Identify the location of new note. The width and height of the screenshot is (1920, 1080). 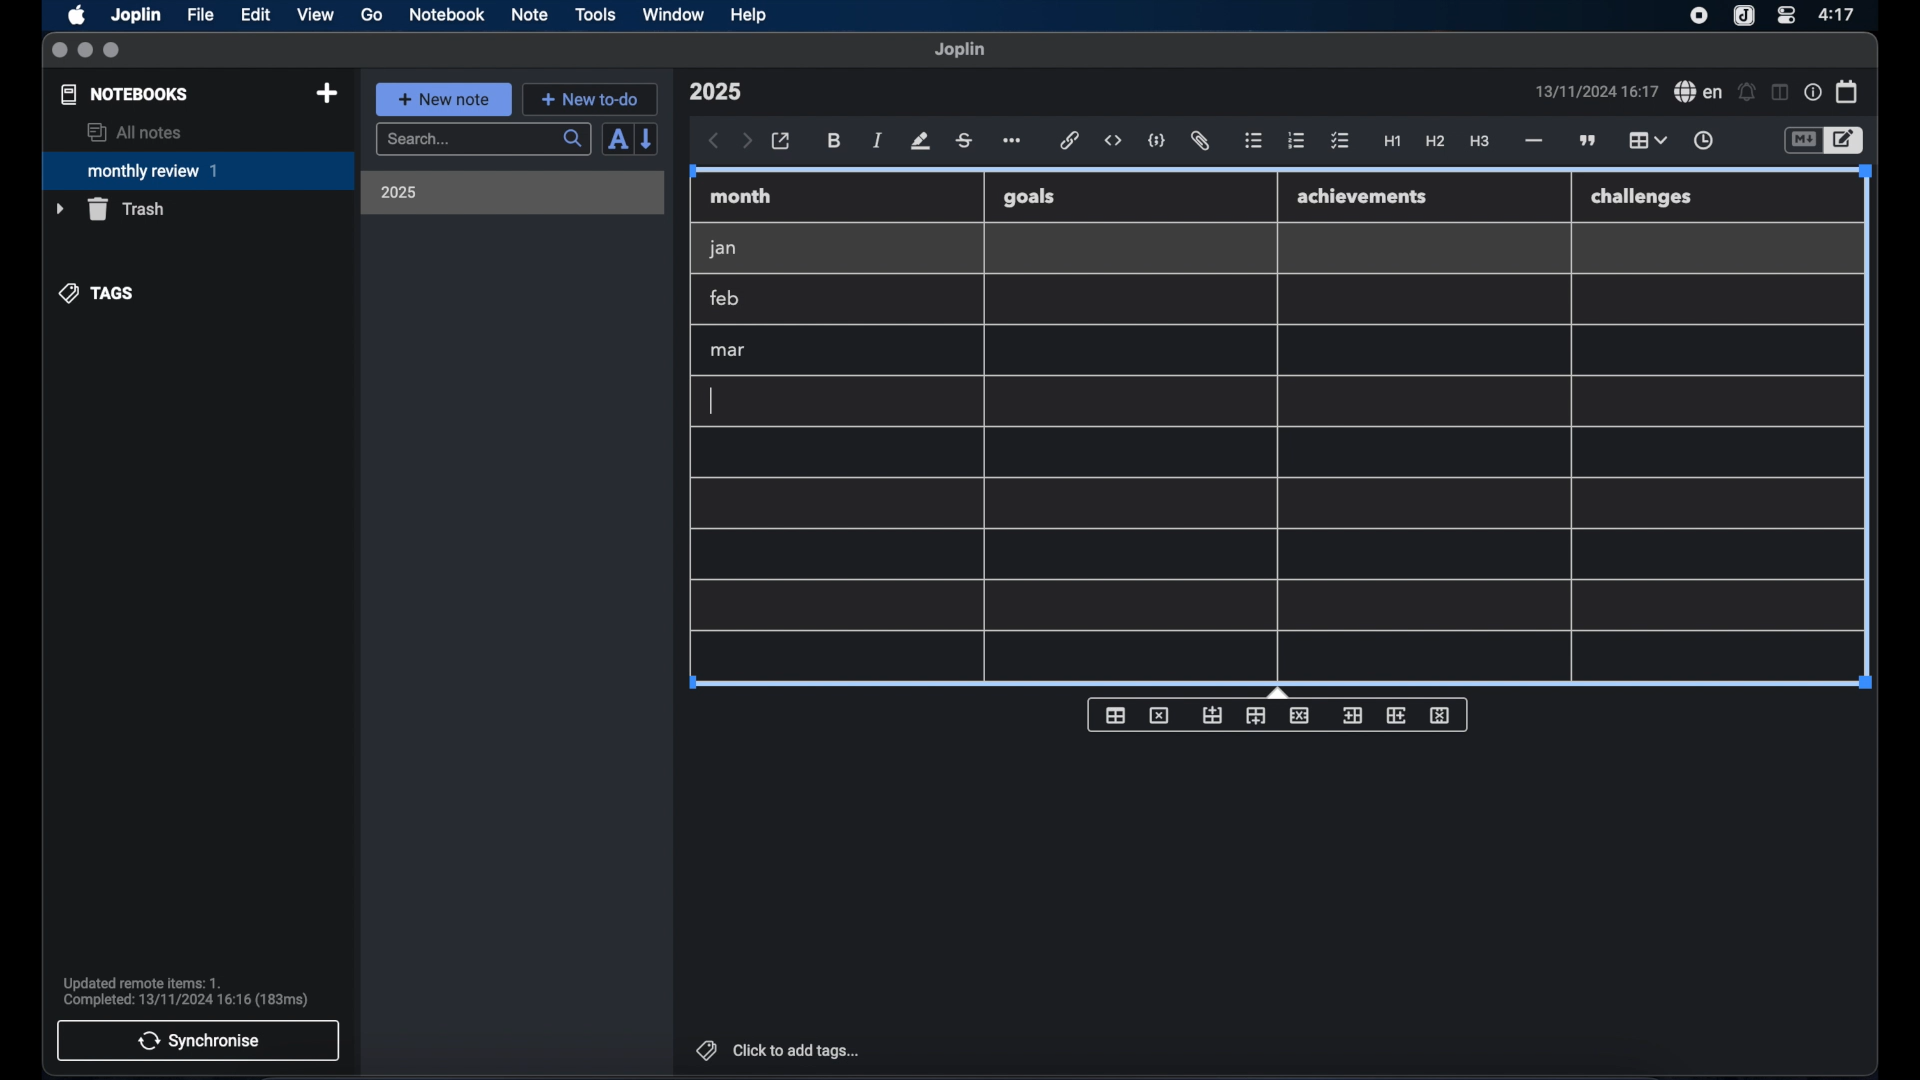
(443, 99).